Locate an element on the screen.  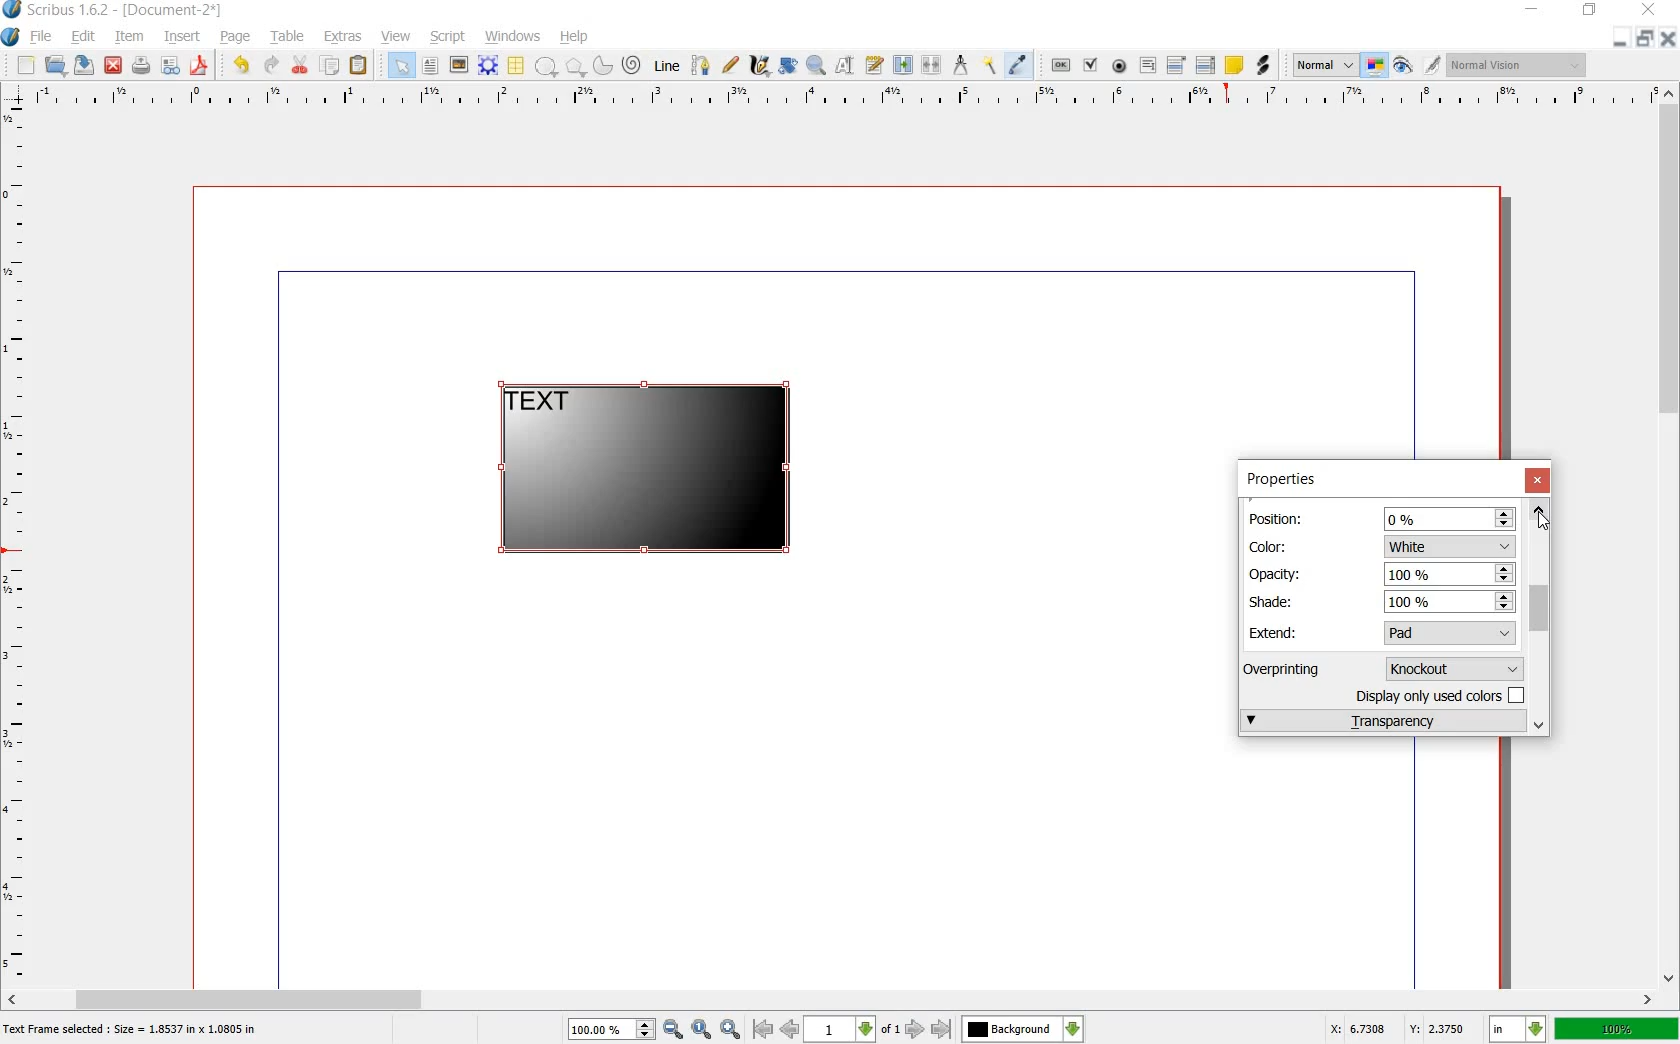
undo is located at coordinates (244, 66).